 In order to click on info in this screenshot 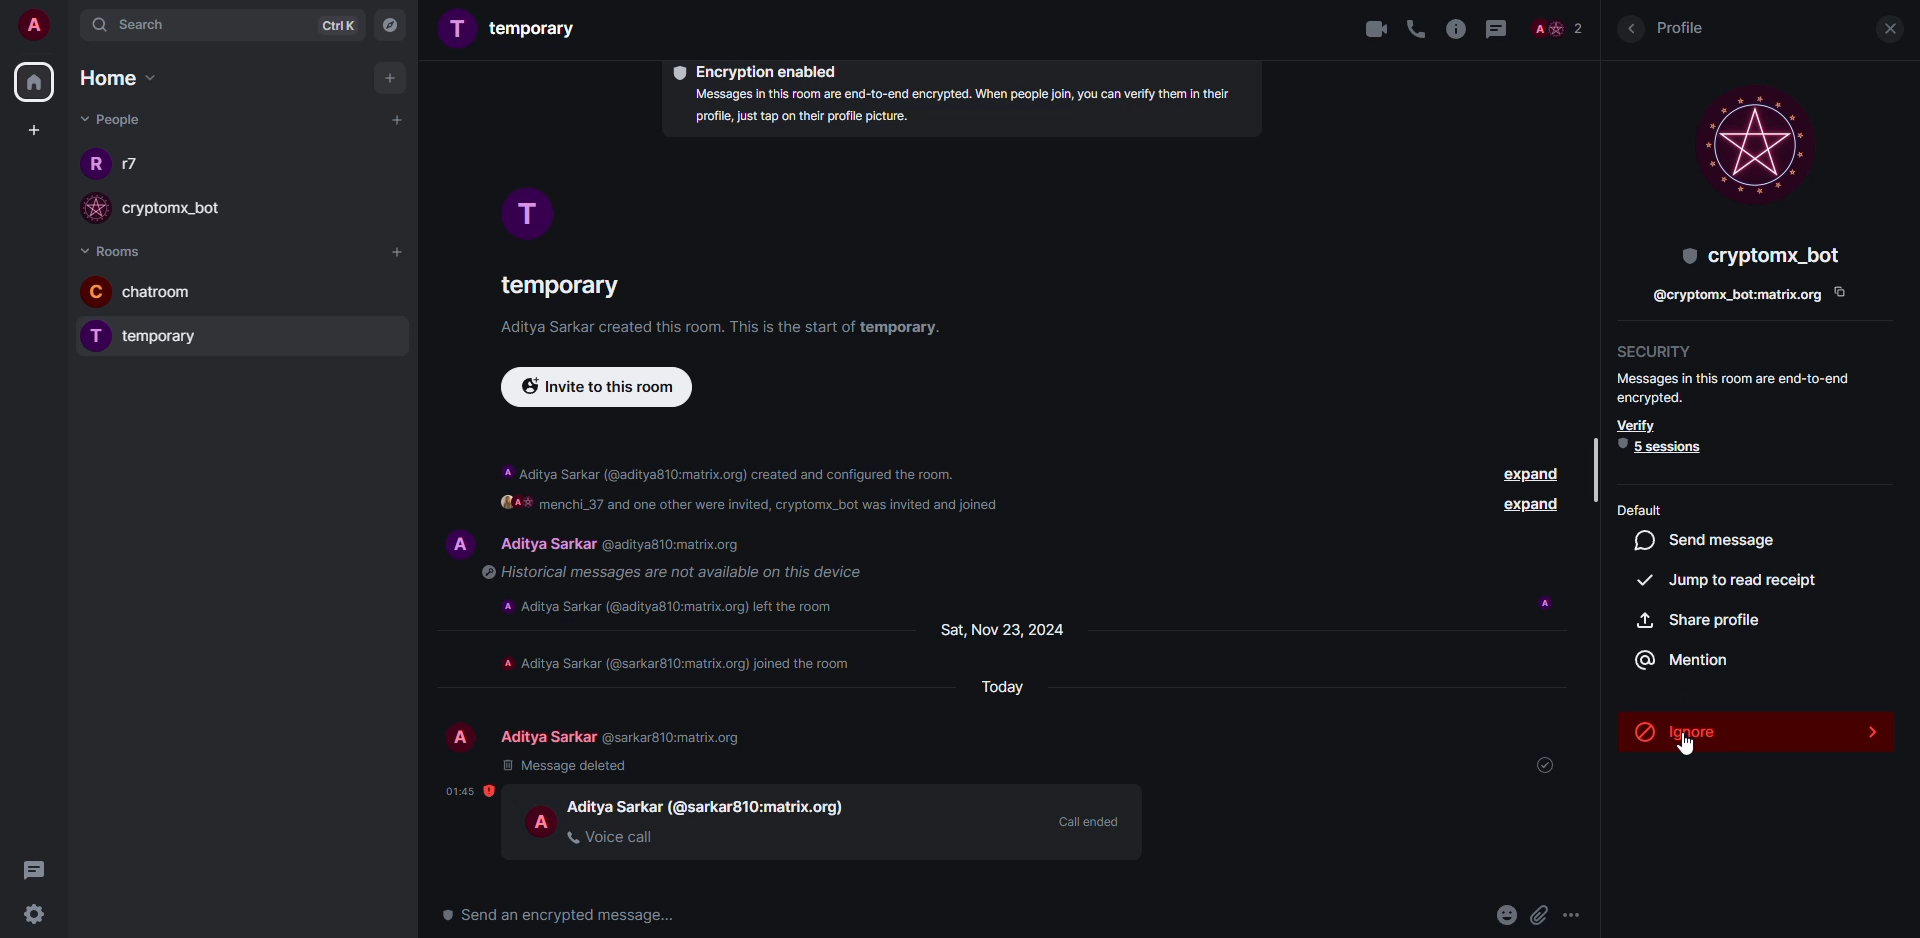, I will do `click(957, 109)`.